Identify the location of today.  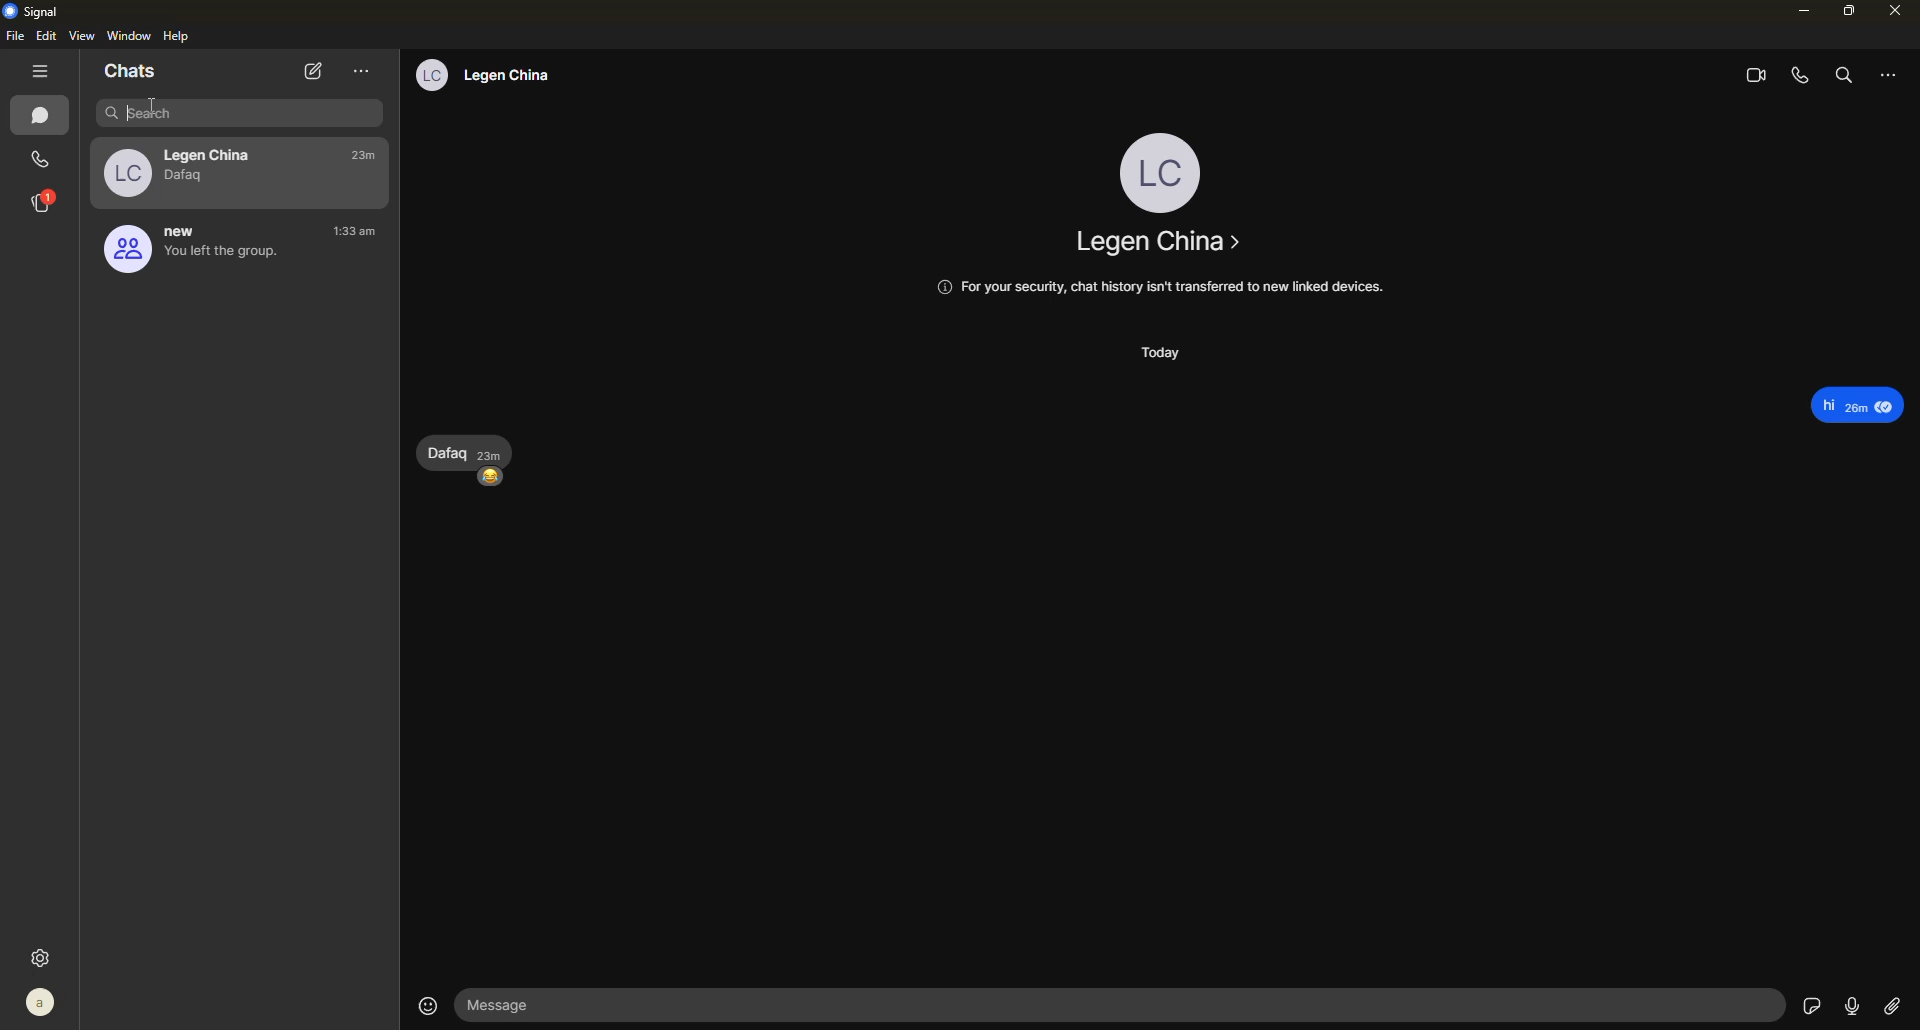
(1161, 352).